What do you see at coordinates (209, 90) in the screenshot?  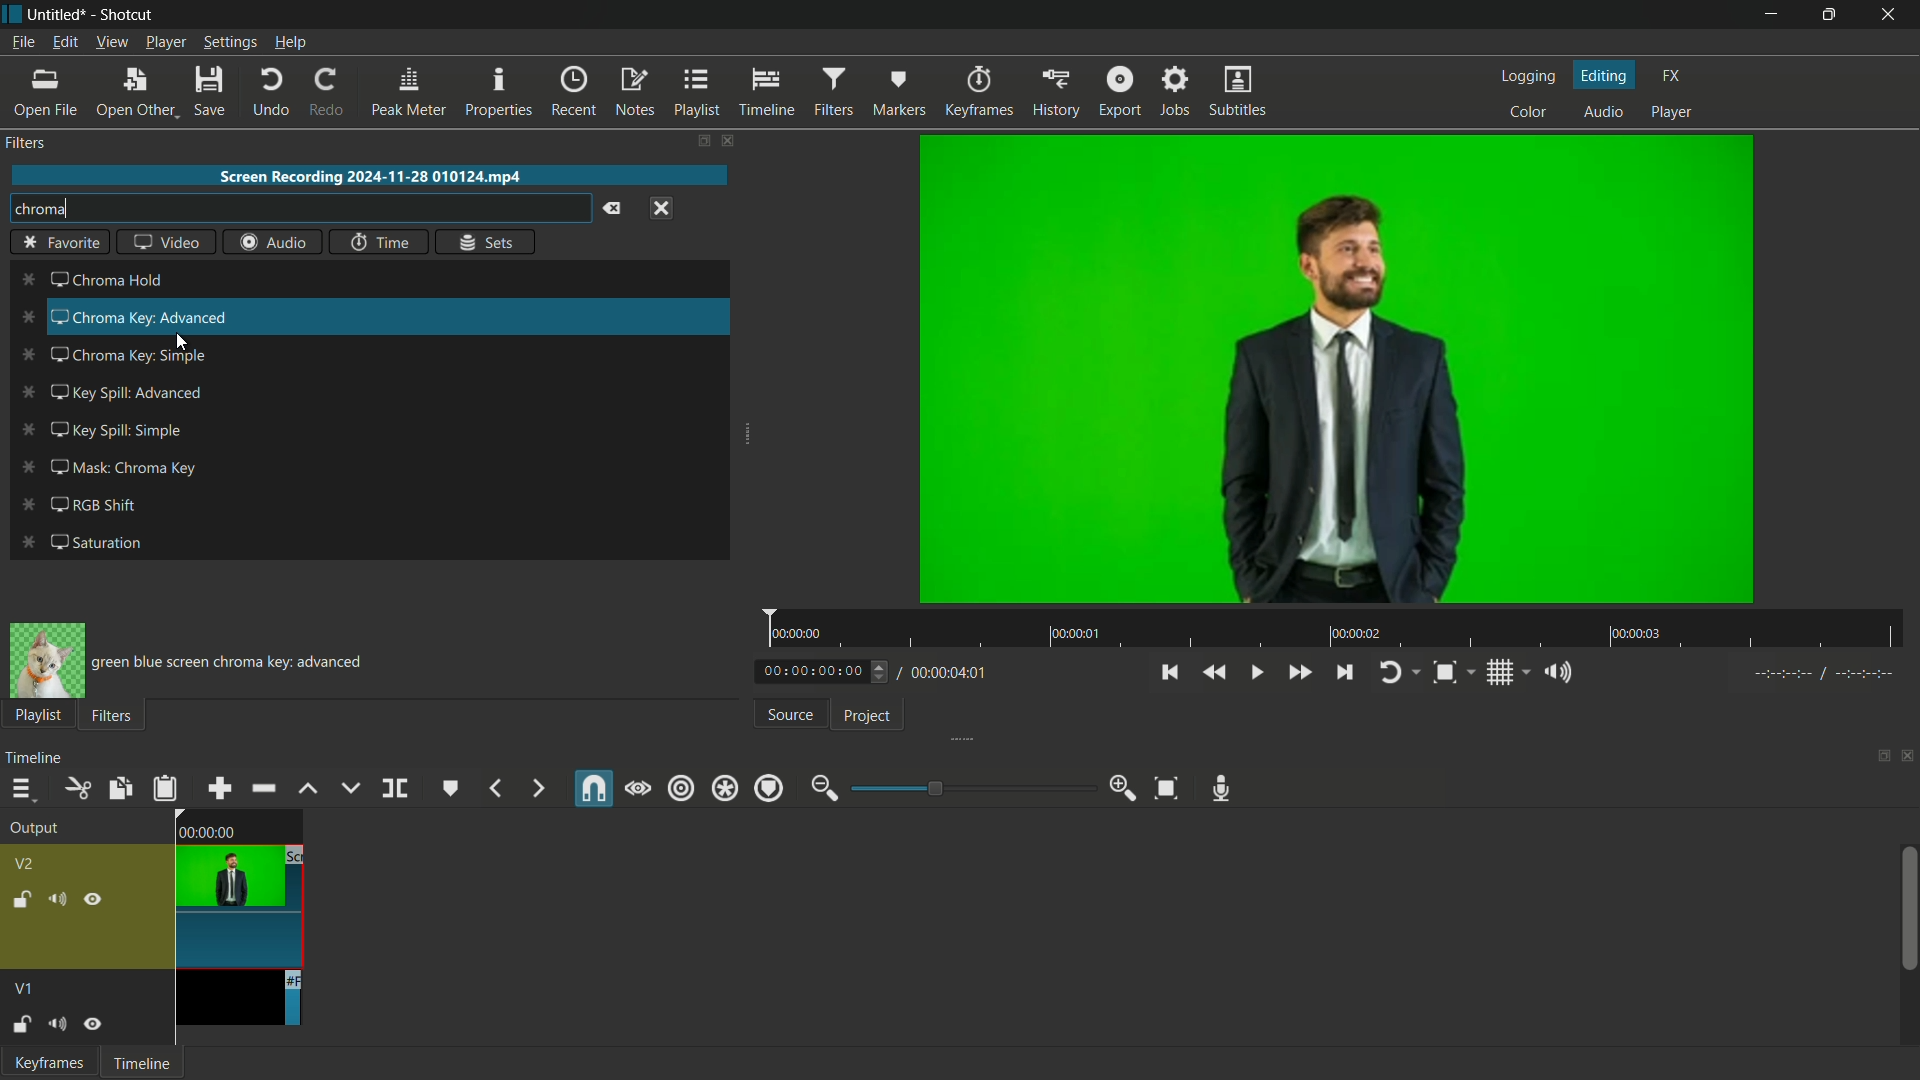 I see `save` at bounding box center [209, 90].